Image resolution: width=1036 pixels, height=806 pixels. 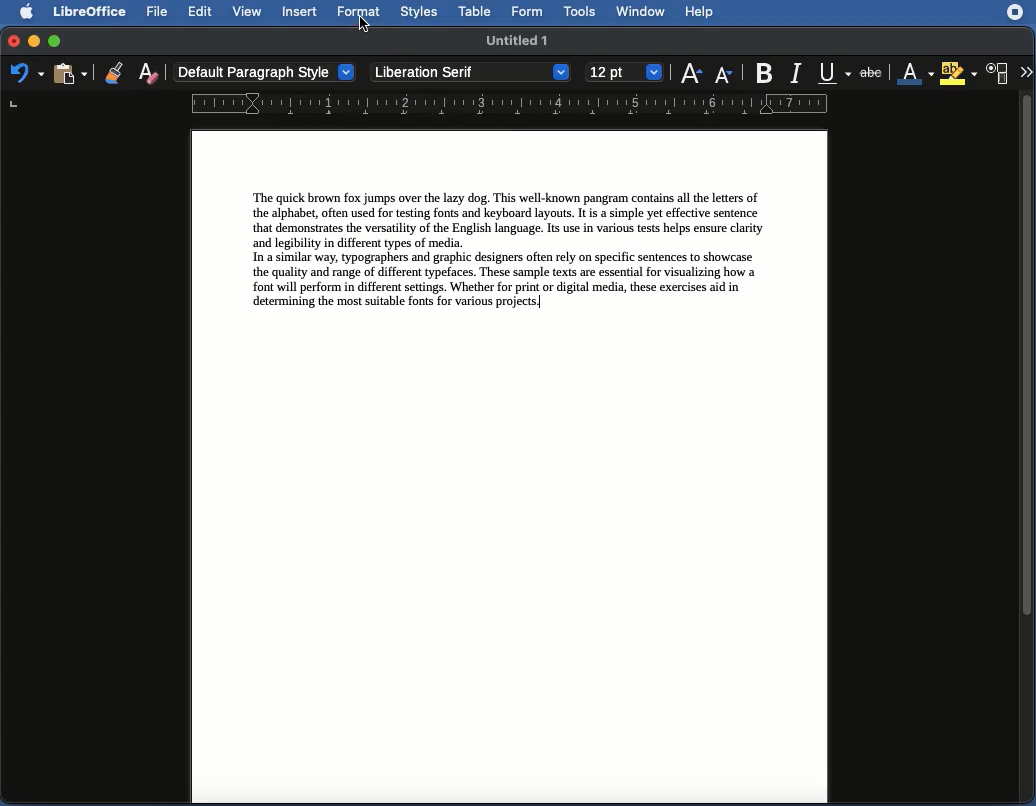 What do you see at coordinates (623, 75) in the screenshot?
I see `Font size` at bounding box center [623, 75].